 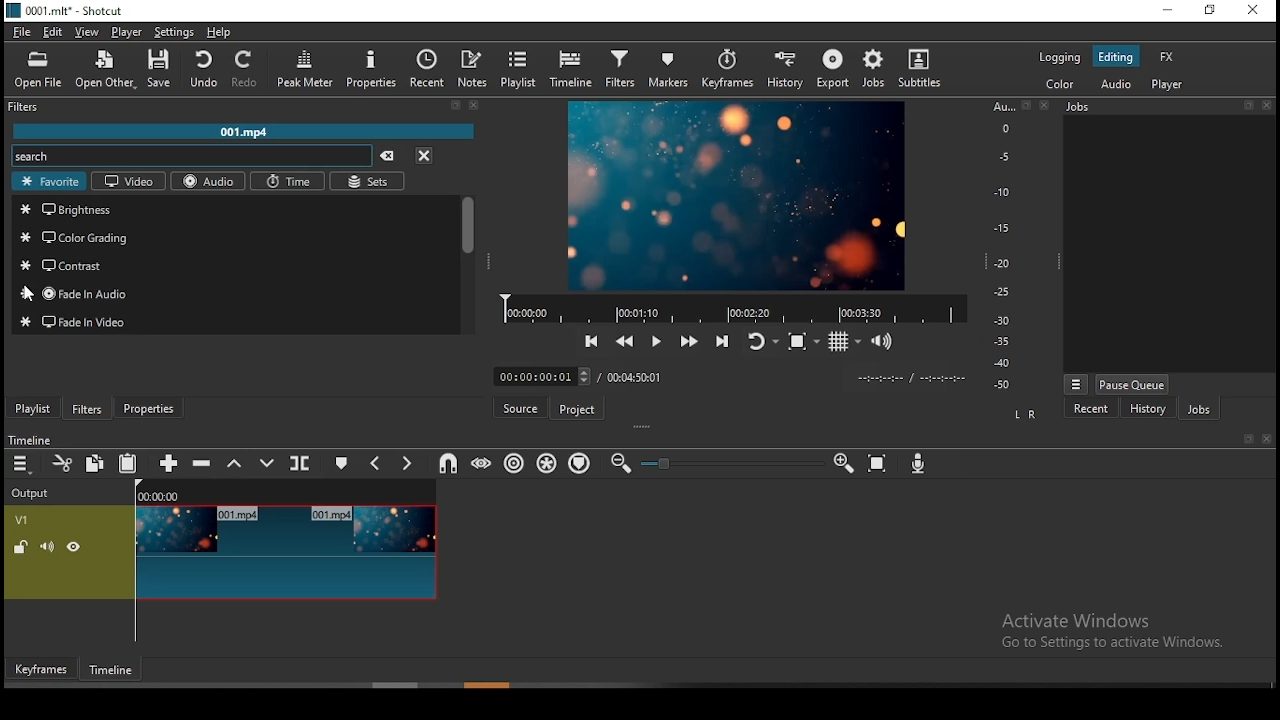 What do you see at coordinates (621, 69) in the screenshot?
I see `filters` at bounding box center [621, 69].